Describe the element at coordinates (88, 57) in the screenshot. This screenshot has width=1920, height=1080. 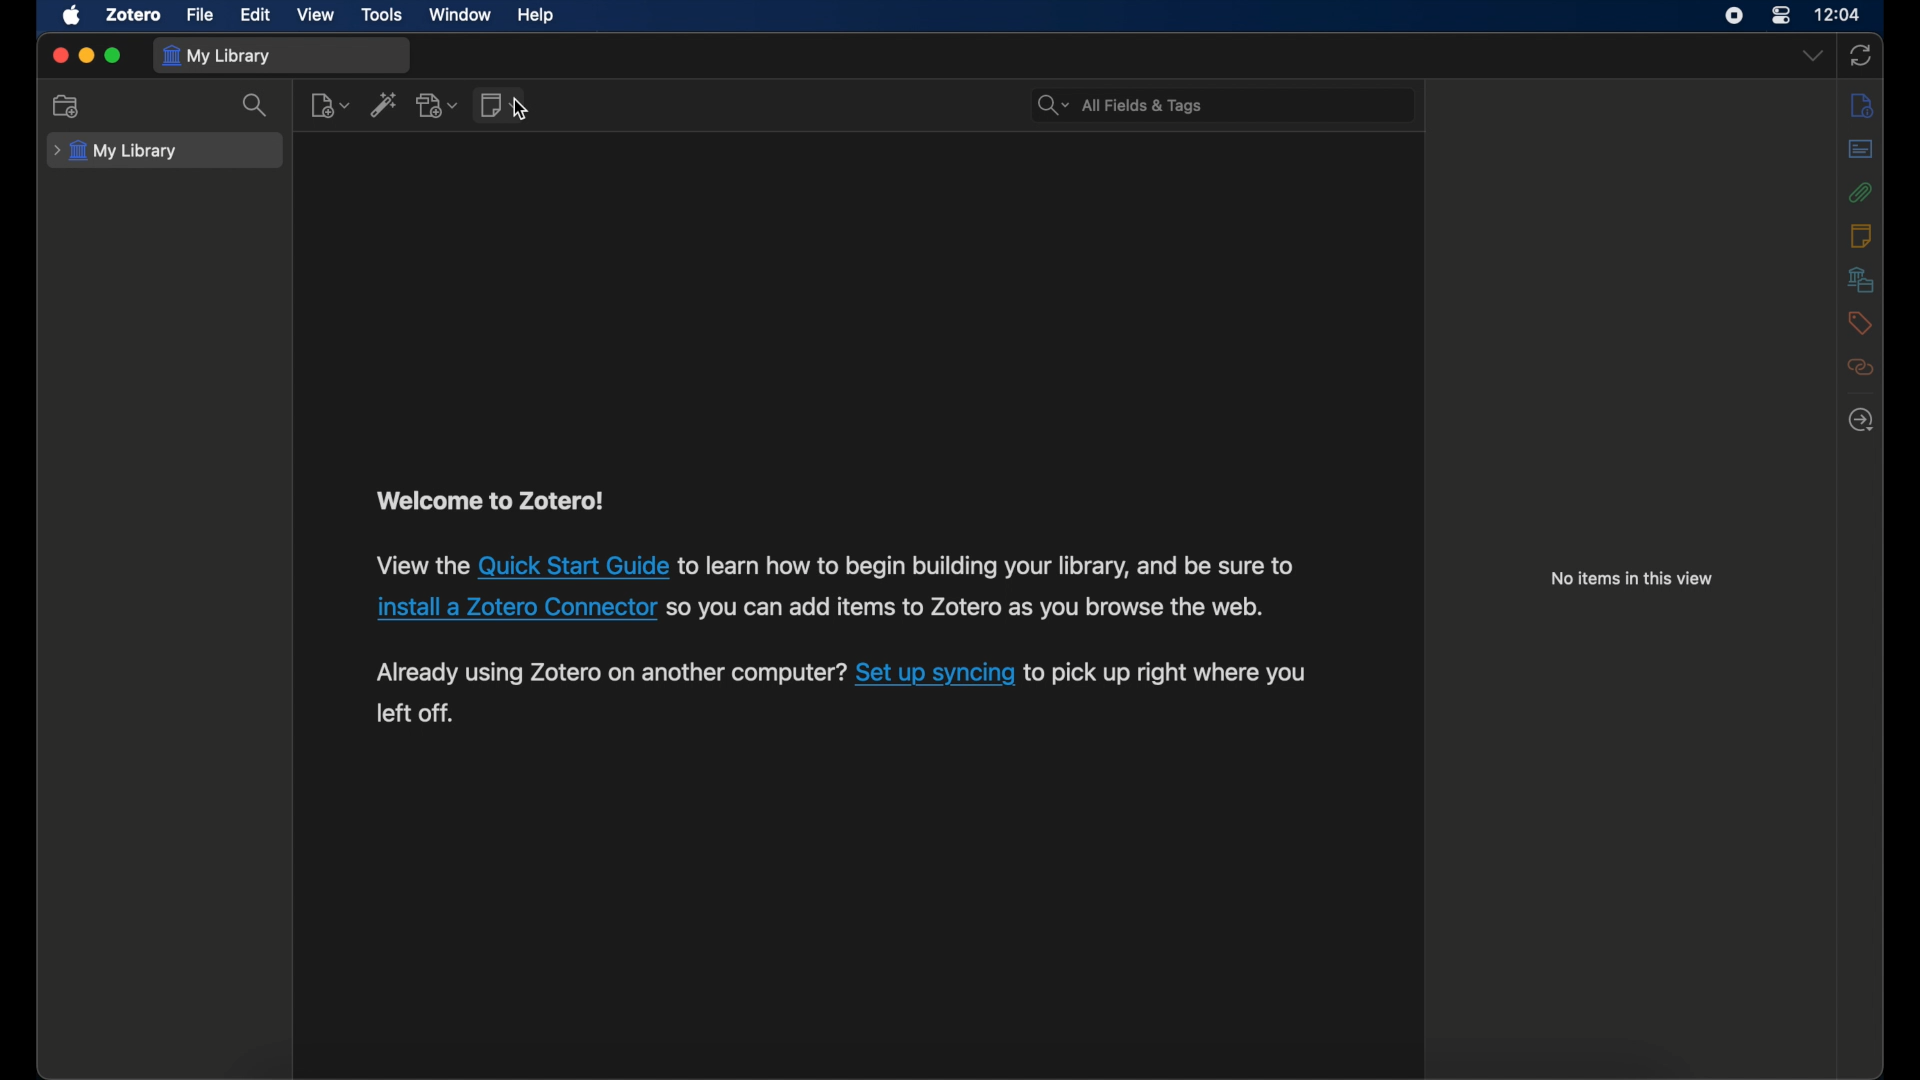
I see `minimize` at that location.